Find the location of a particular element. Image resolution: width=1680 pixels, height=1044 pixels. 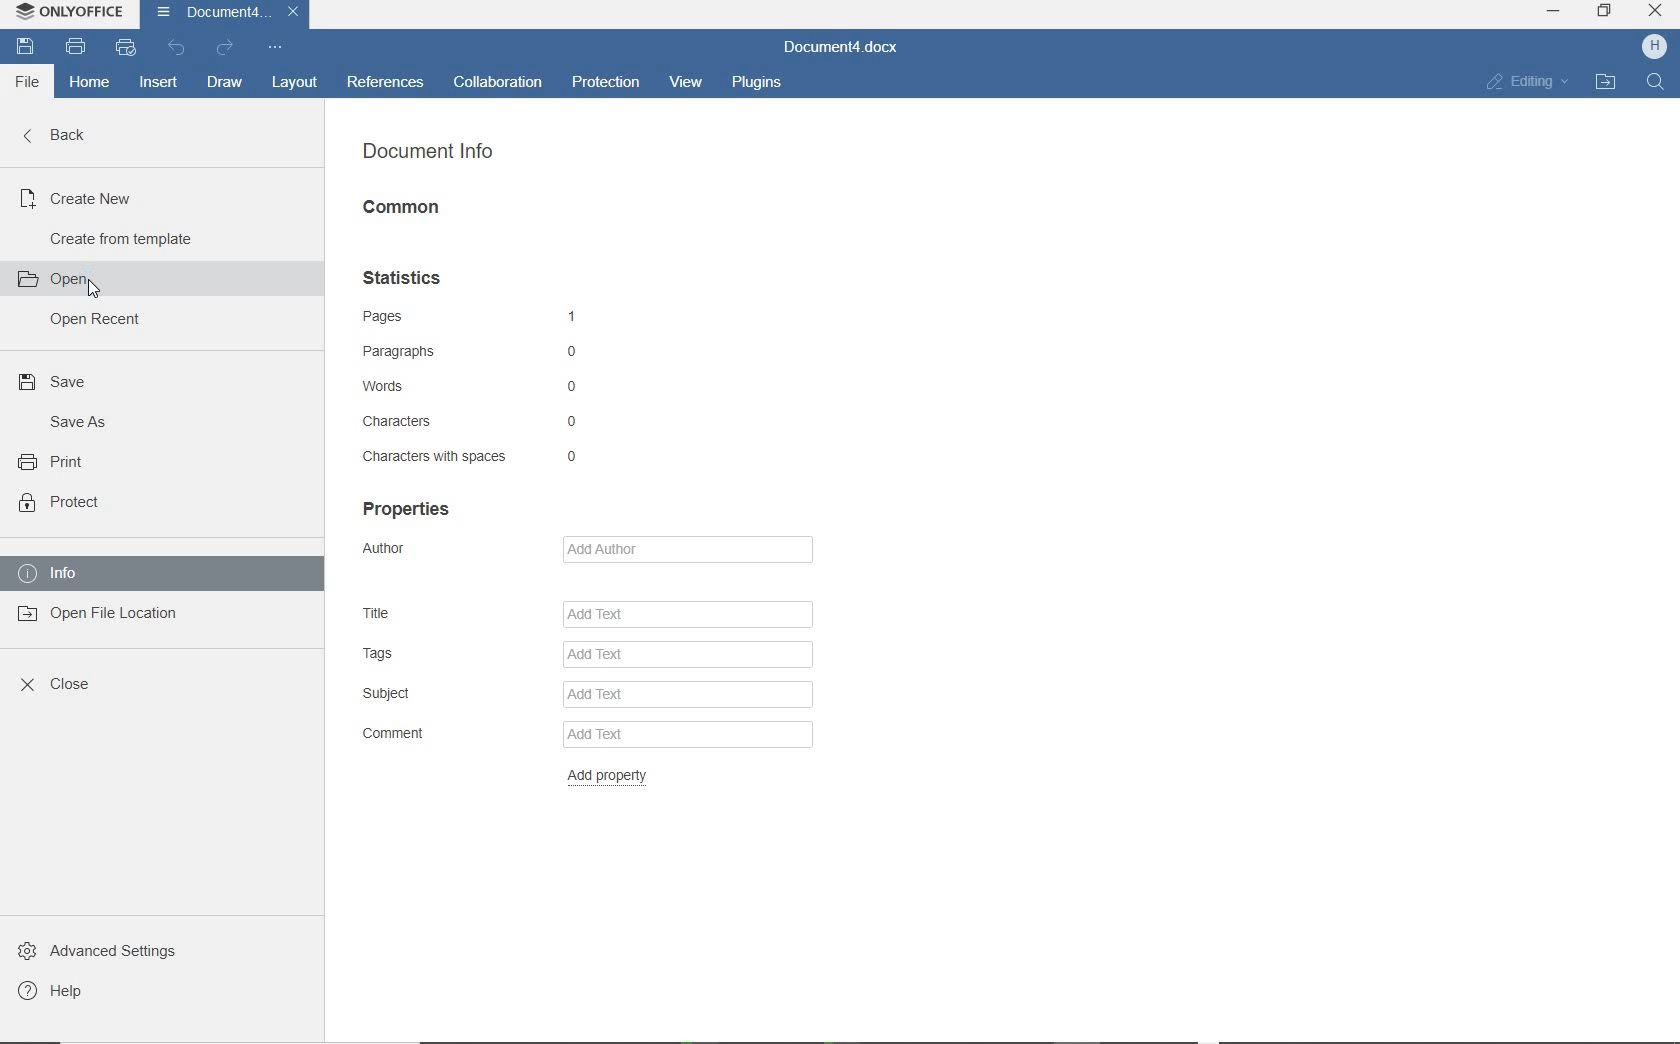

Add Text is located at coordinates (688, 699).